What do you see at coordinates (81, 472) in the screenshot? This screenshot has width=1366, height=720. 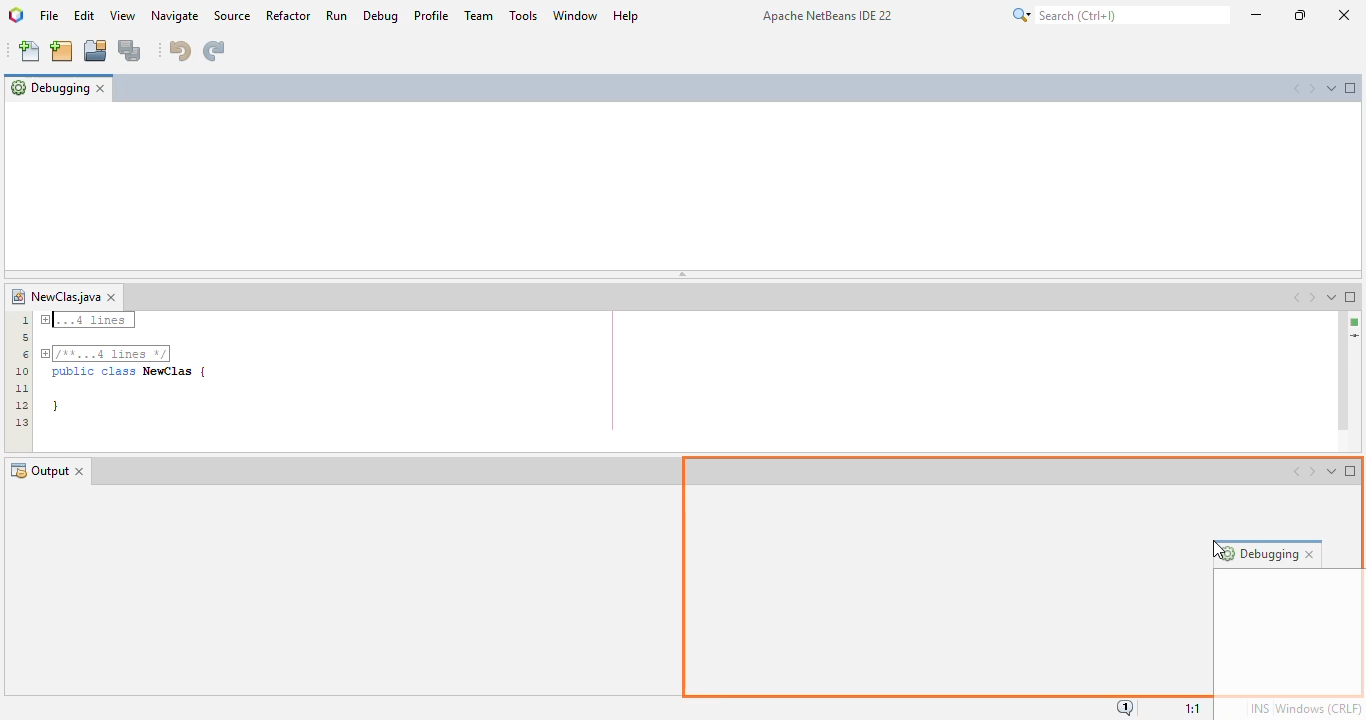 I see `close window` at bounding box center [81, 472].